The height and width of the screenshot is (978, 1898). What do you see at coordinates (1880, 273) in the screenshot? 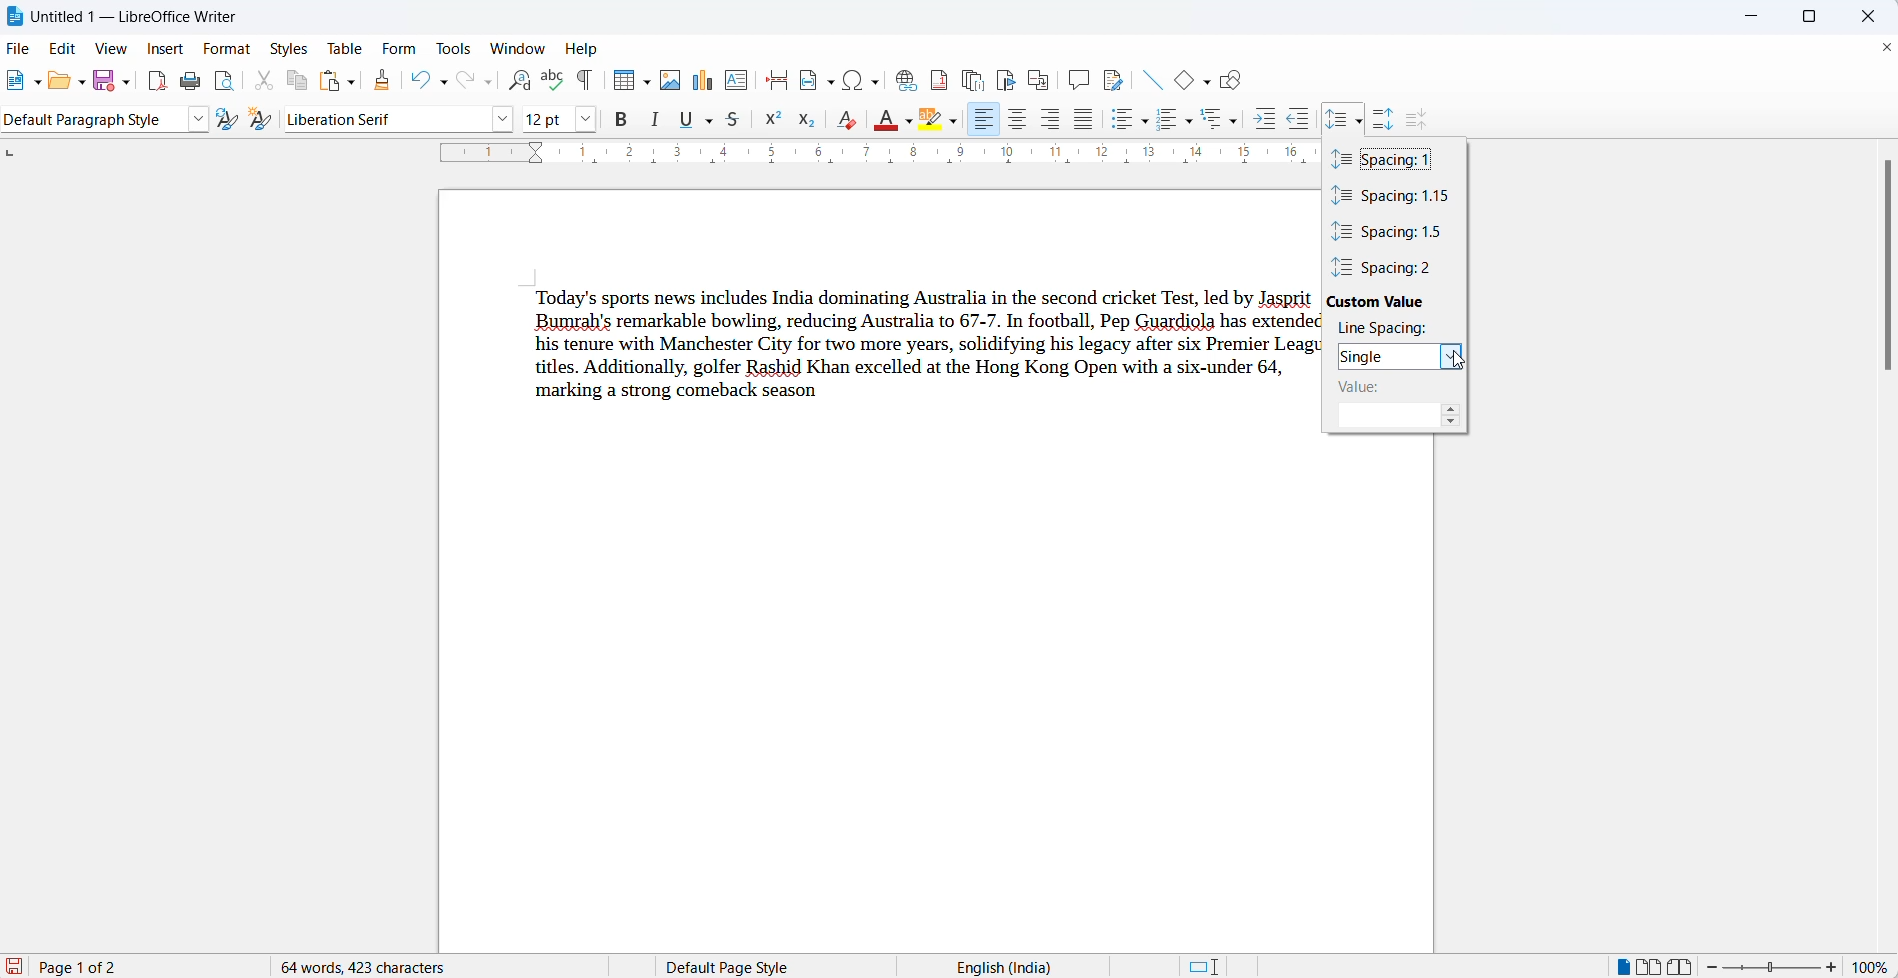
I see `vertical scrollbar` at bounding box center [1880, 273].